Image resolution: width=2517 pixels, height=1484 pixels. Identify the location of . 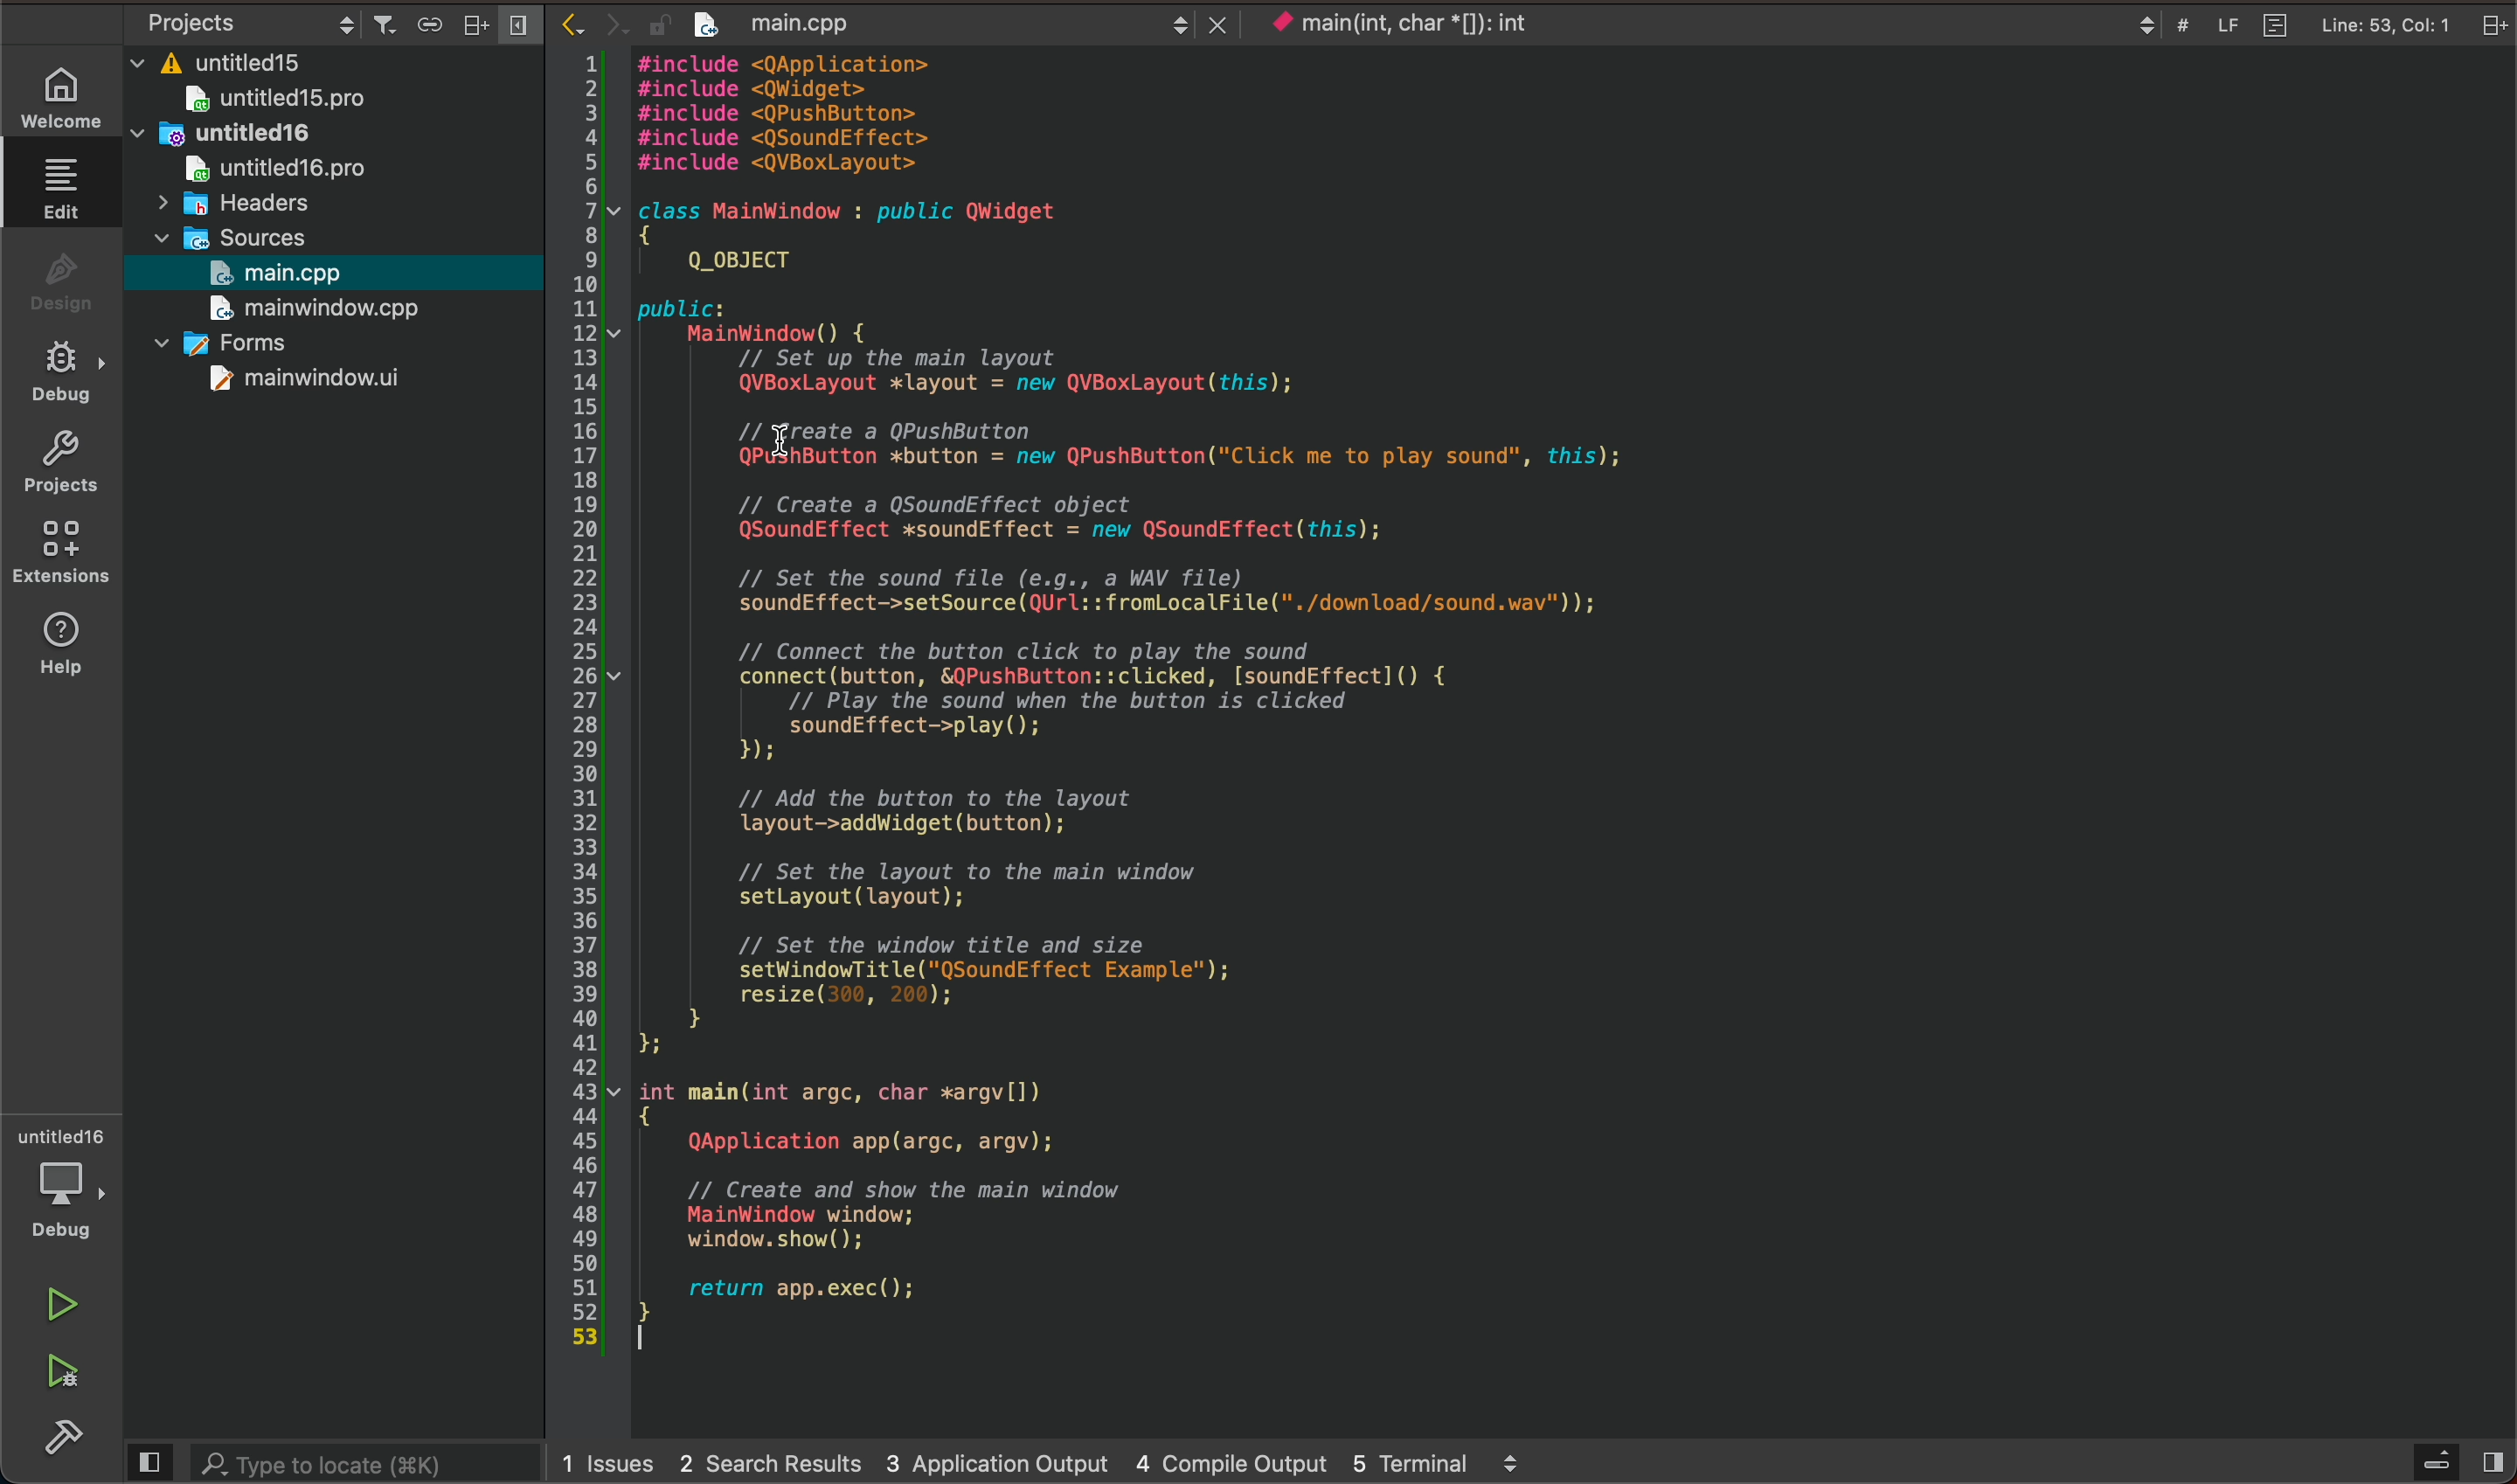
(2468, 23).